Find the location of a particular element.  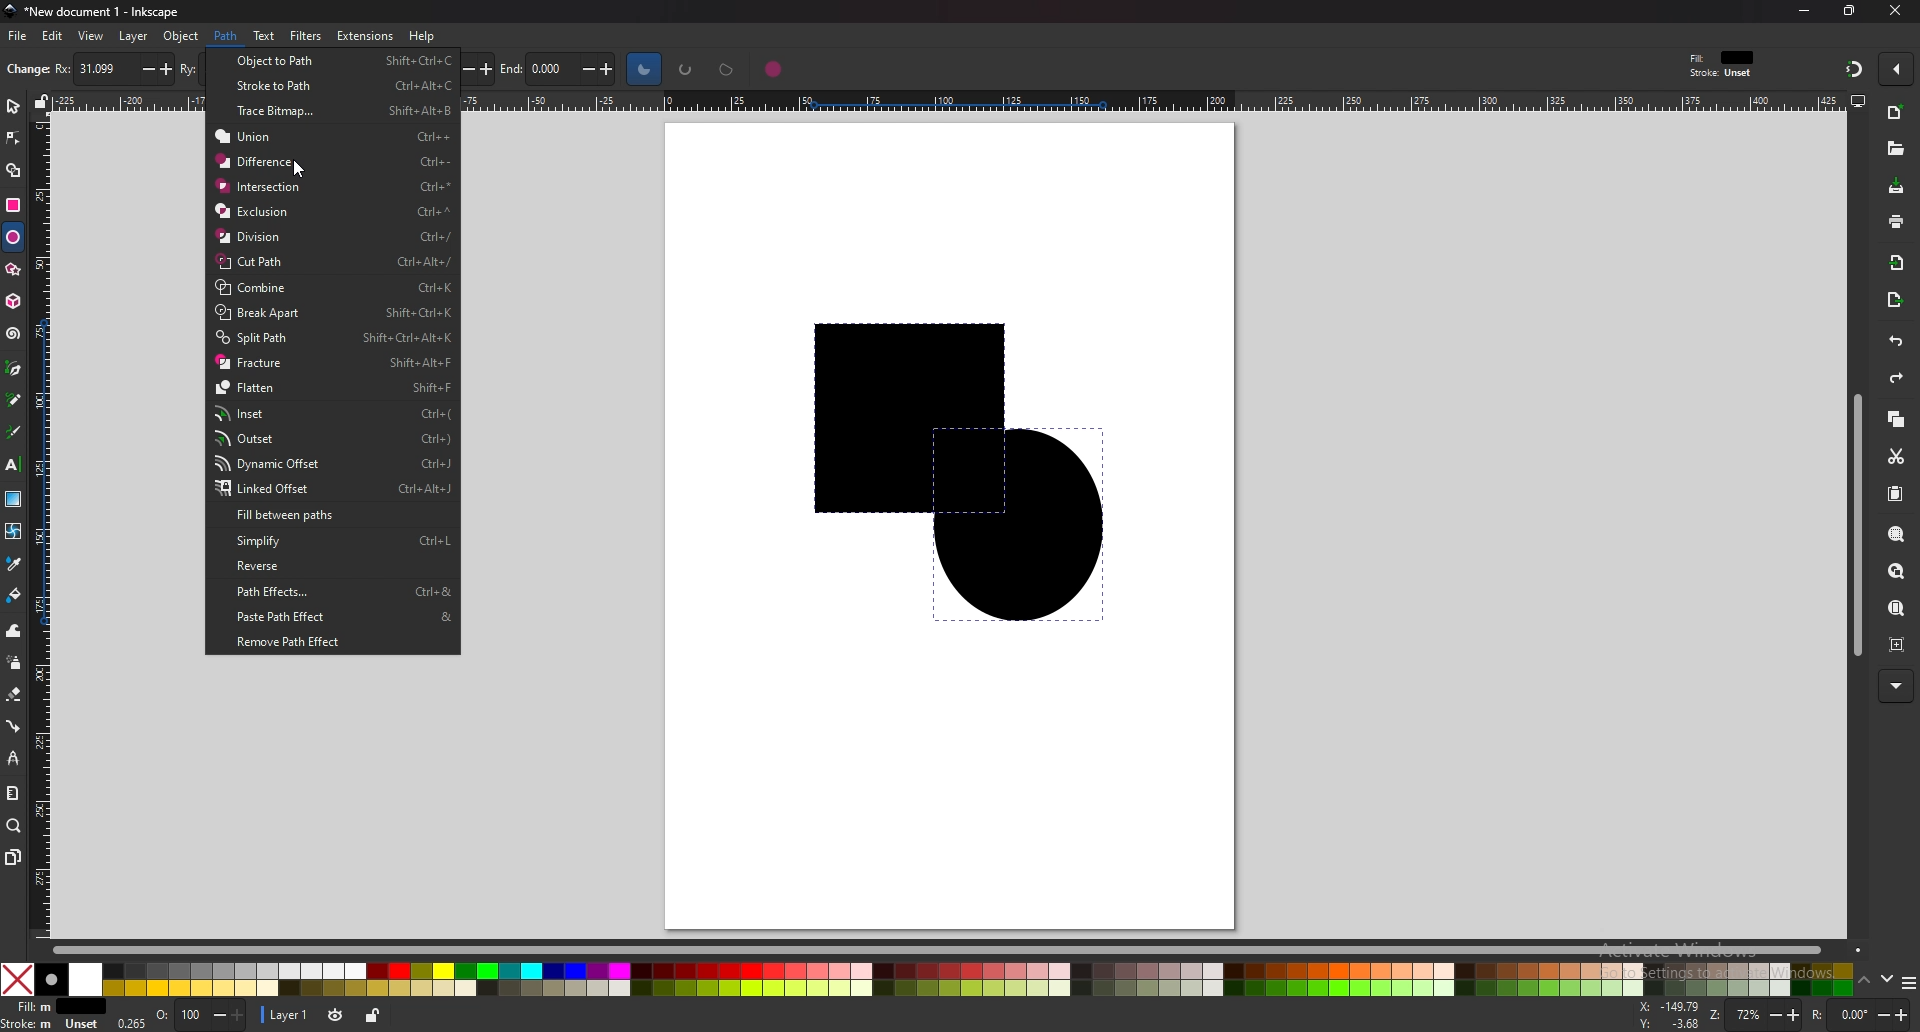

zoom is located at coordinates (1756, 1015).